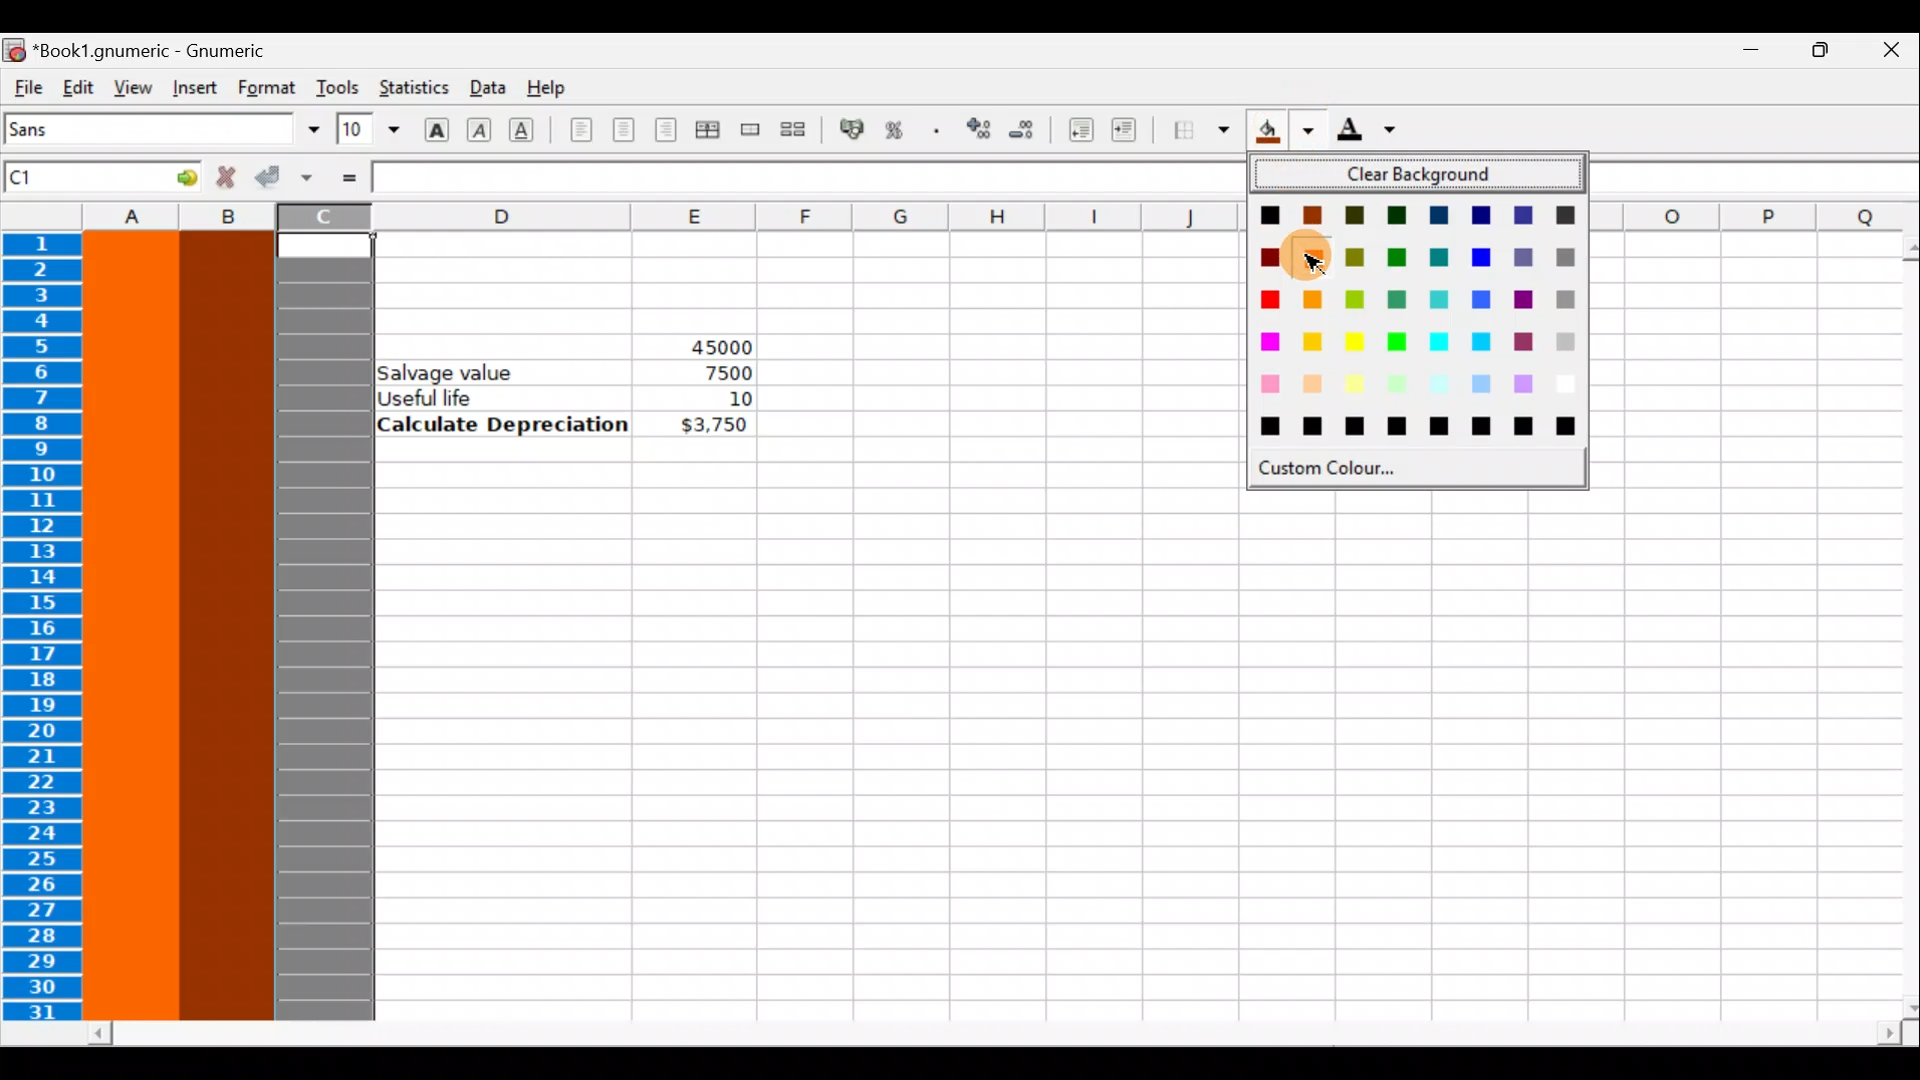 The image size is (1920, 1080). I want to click on Borders, so click(1201, 131).